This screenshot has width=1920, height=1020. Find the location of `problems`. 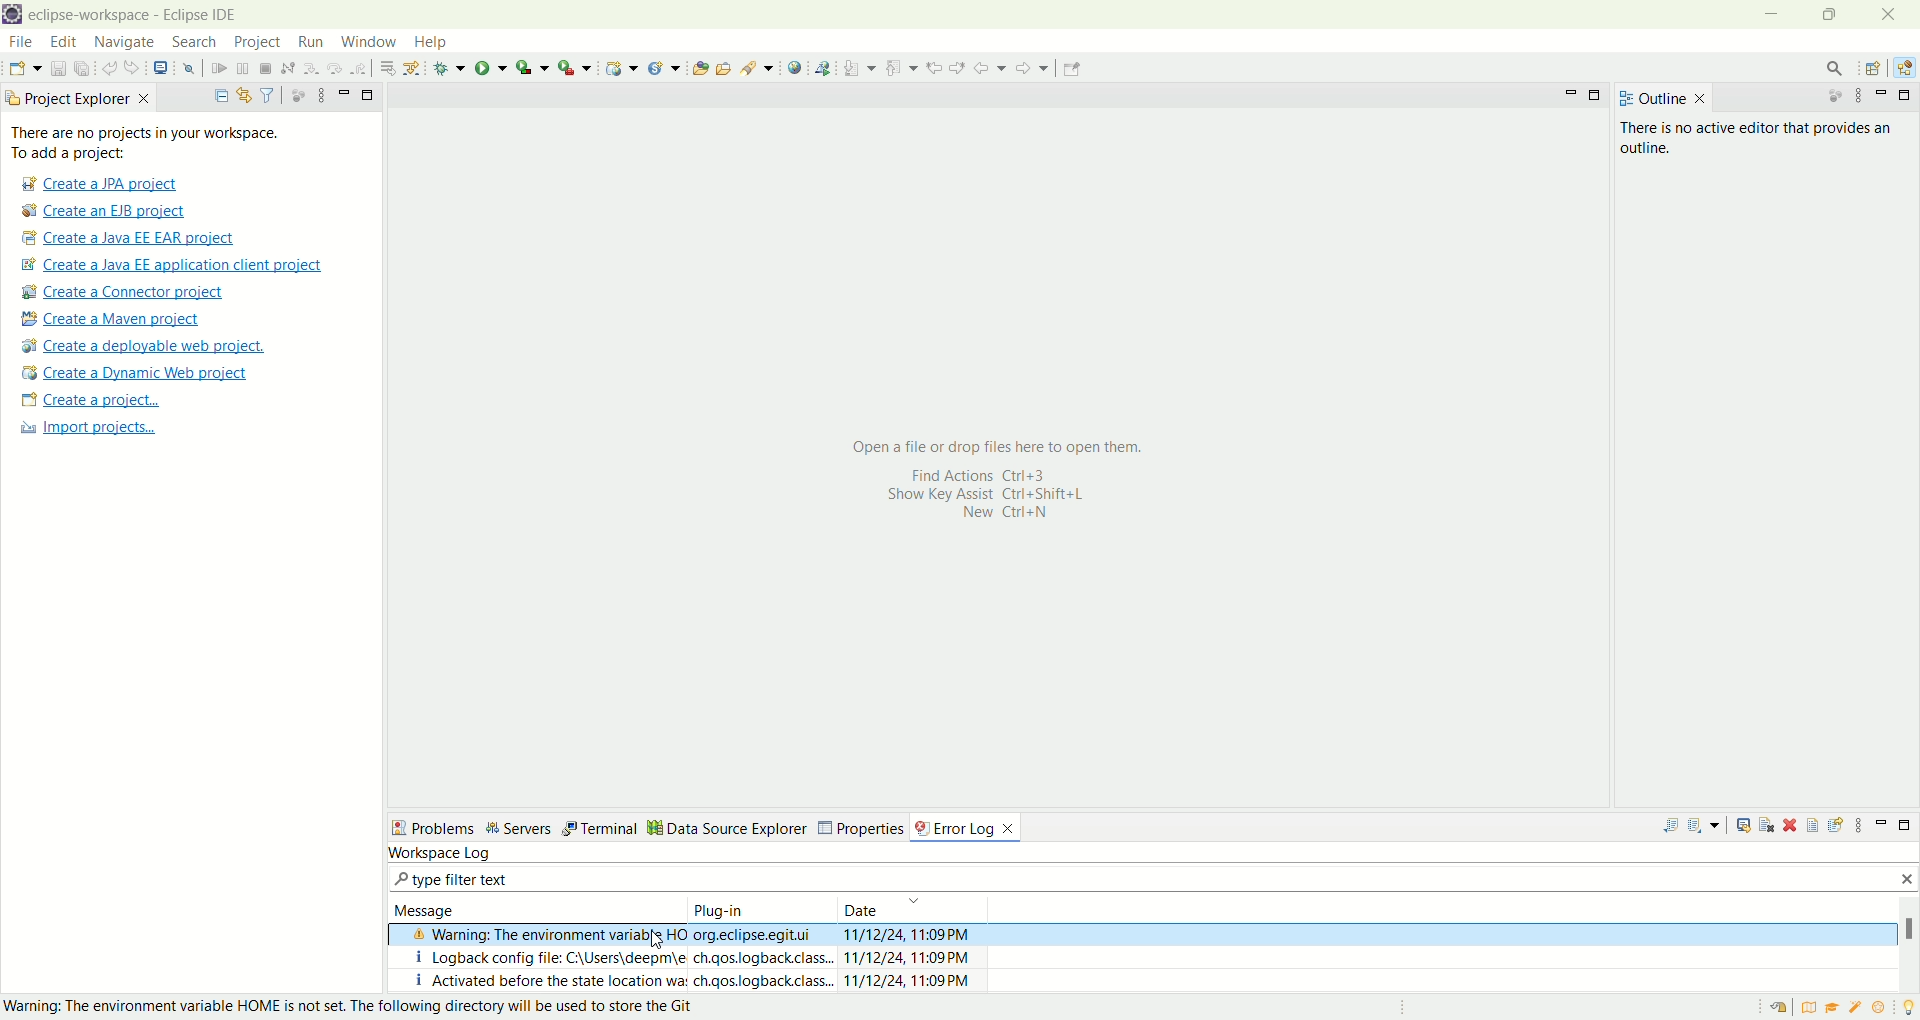

problems is located at coordinates (441, 826).